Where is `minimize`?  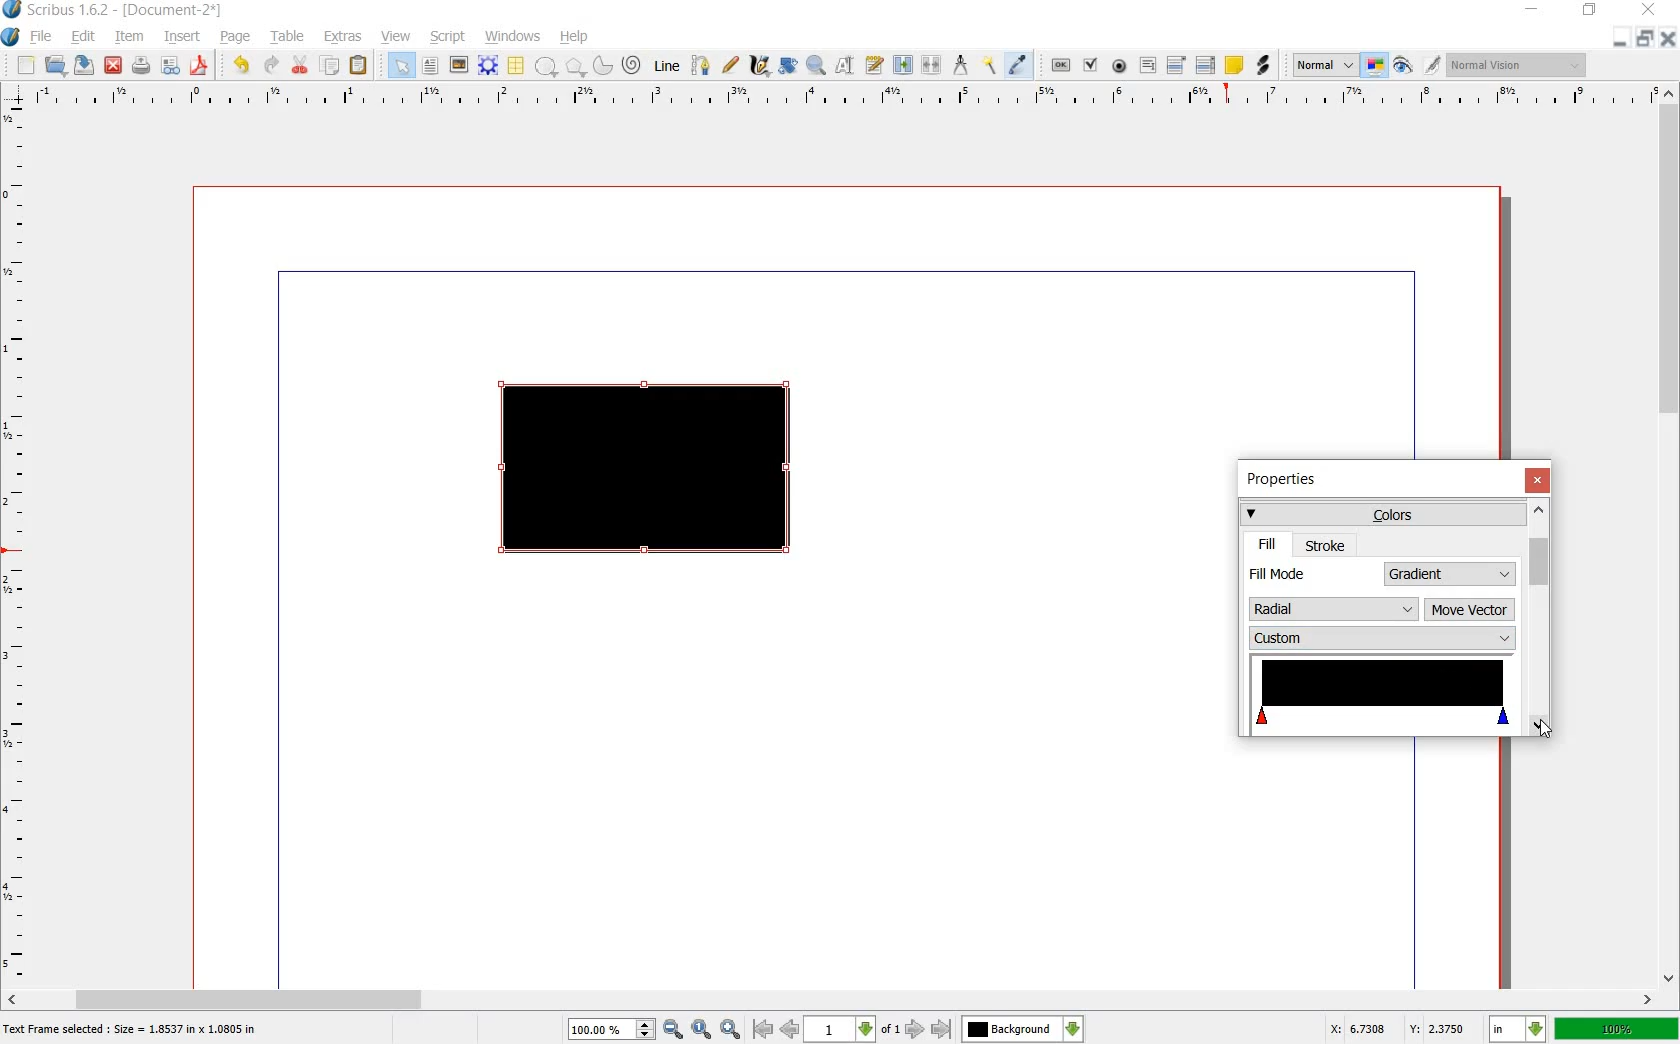 minimize is located at coordinates (1621, 40).